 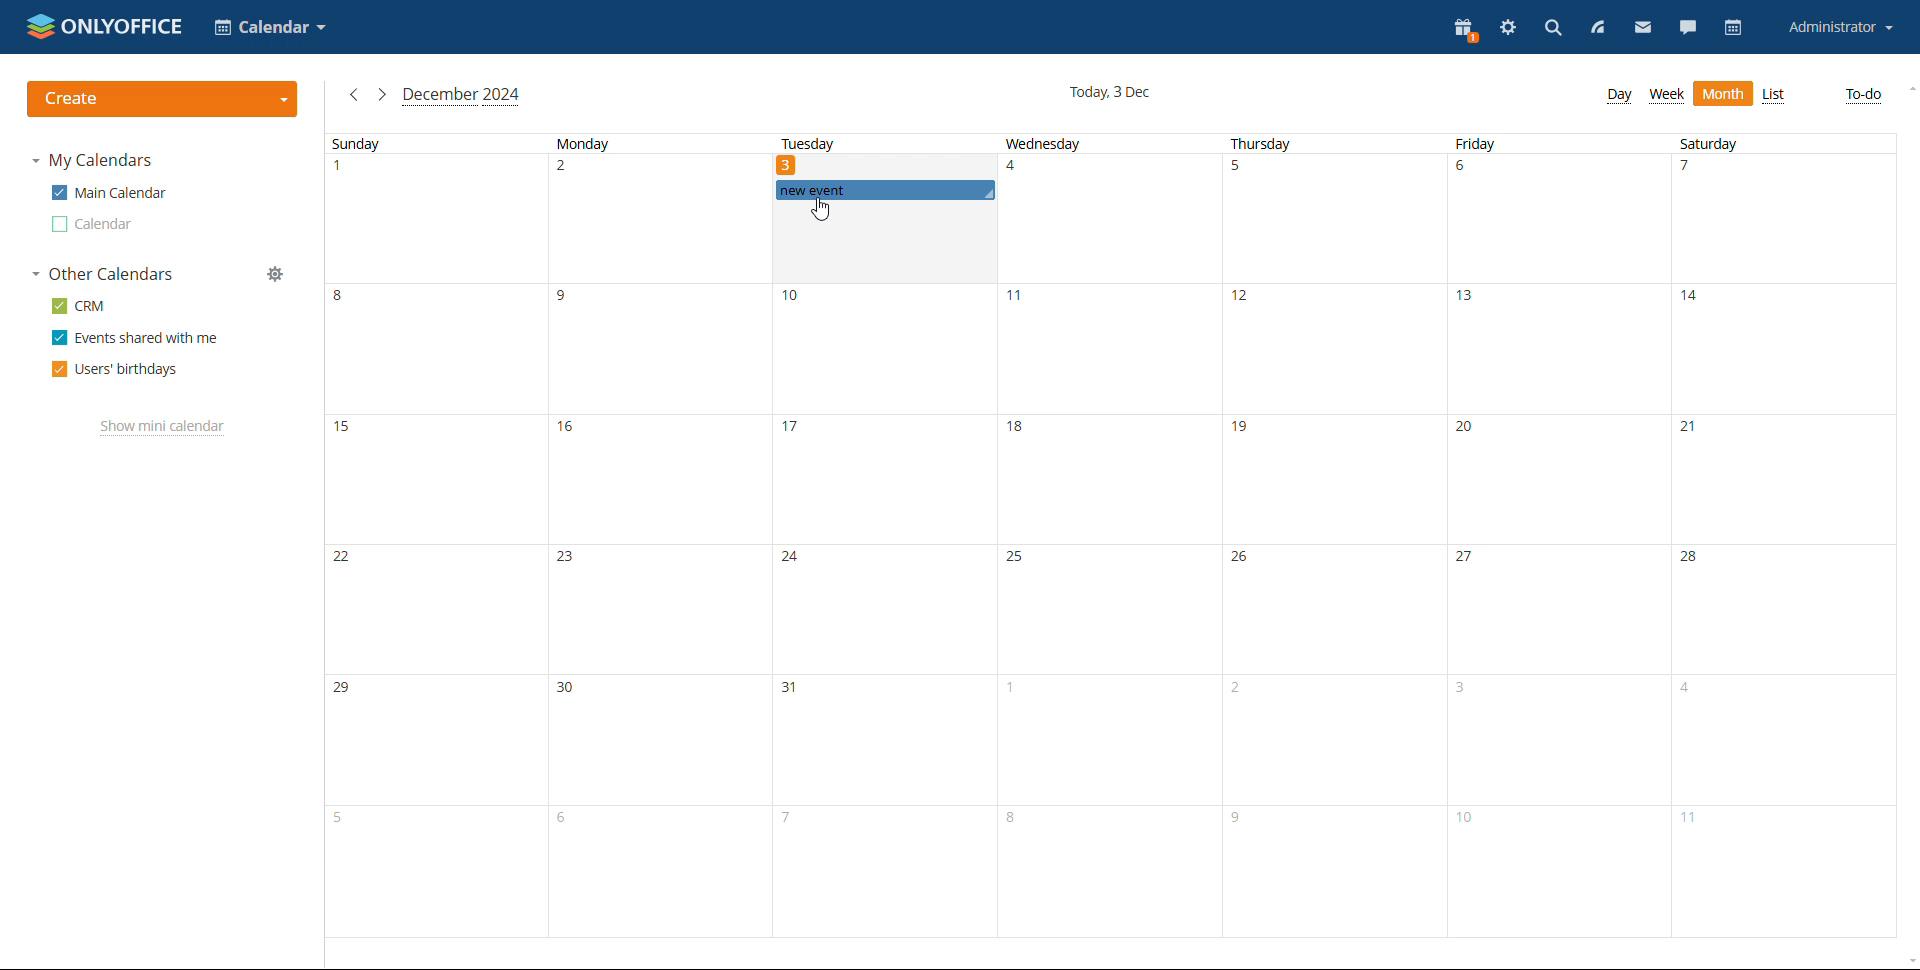 I want to click on main calendar, so click(x=109, y=192).